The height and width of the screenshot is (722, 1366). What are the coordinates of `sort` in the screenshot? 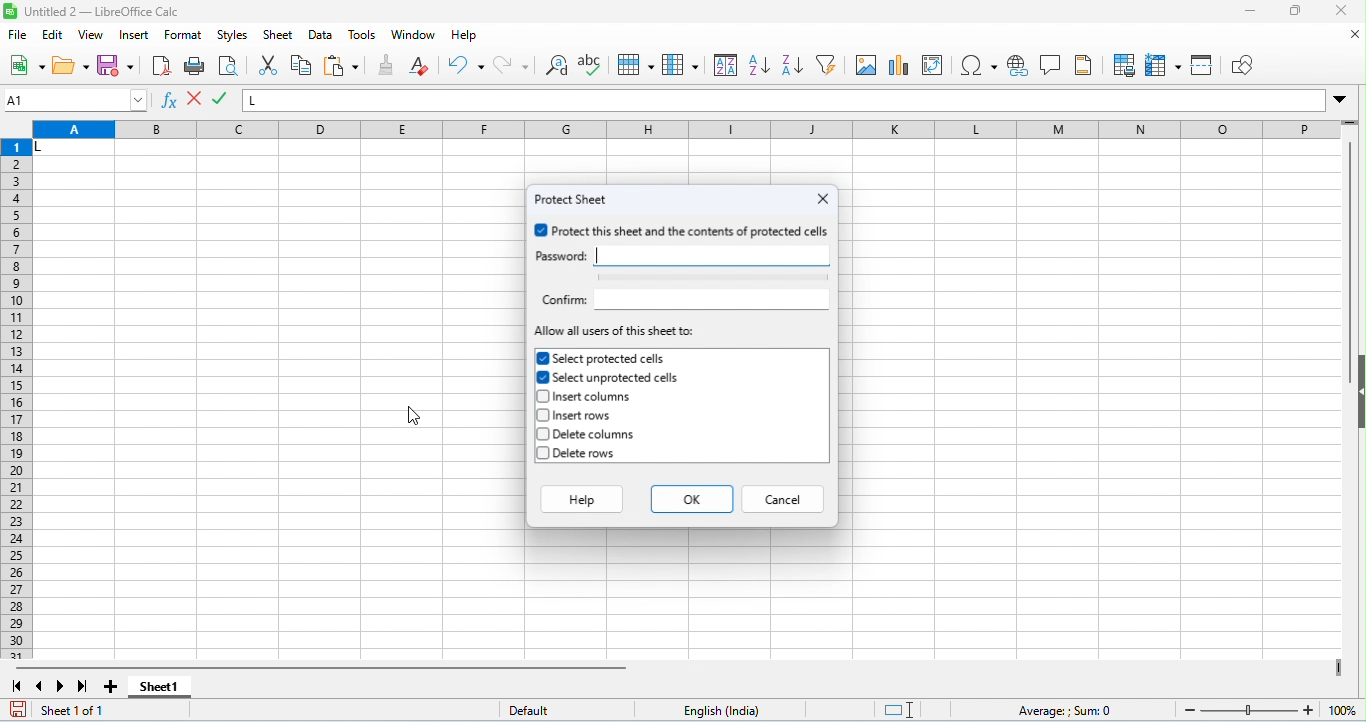 It's located at (726, 64).